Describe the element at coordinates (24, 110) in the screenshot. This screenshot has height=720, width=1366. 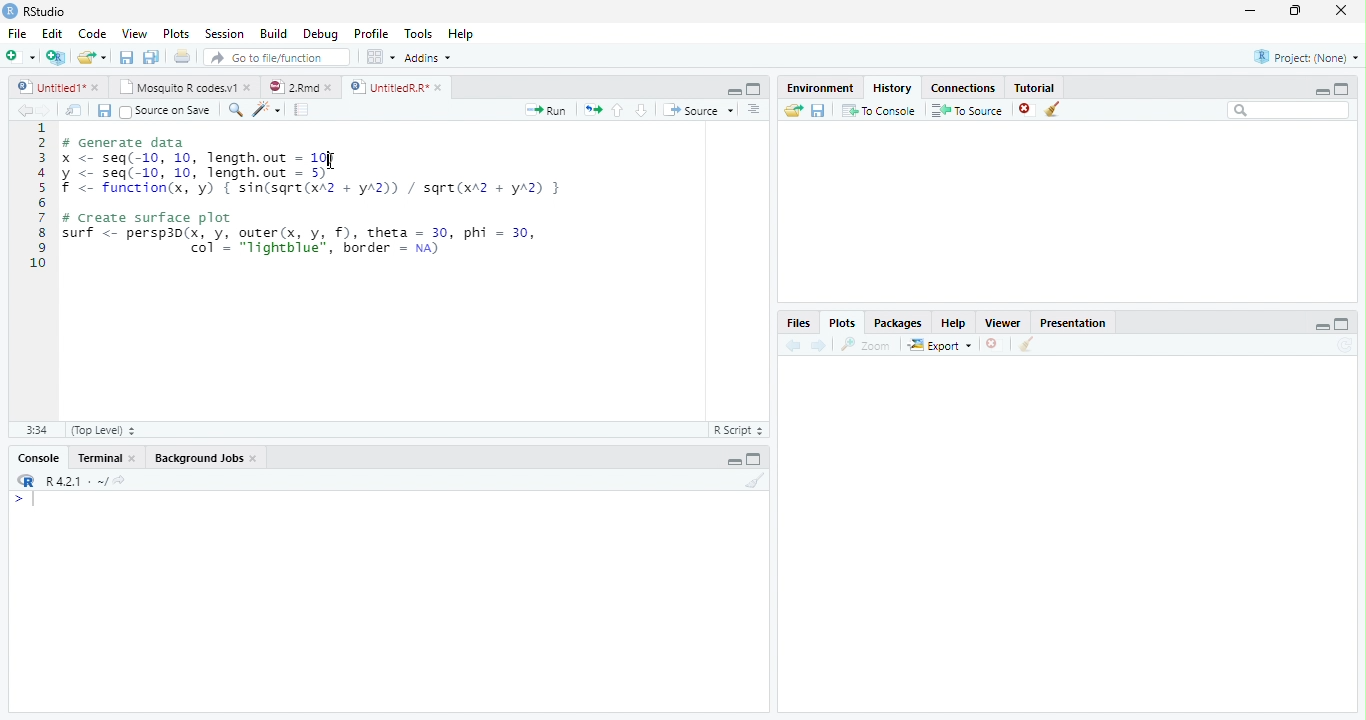
I see `Go back to previous source location` at that location.